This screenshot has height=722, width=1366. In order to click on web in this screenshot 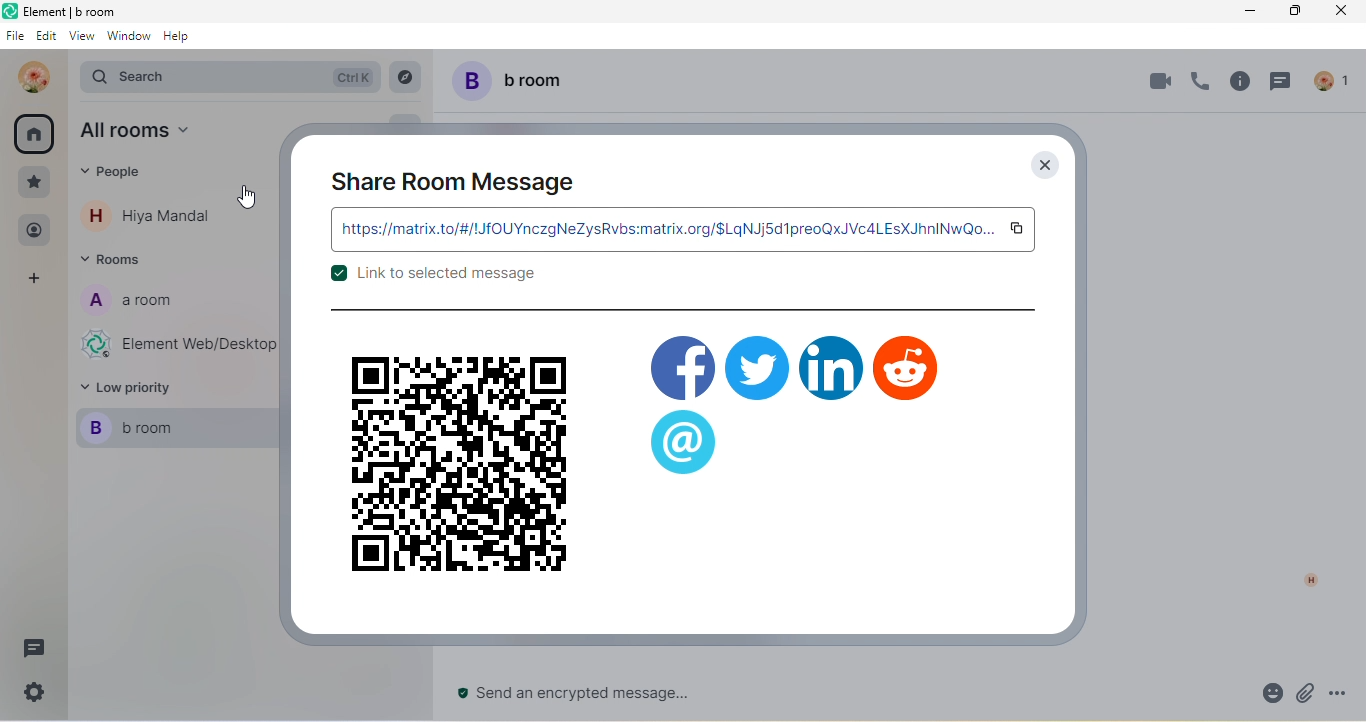, I will do `click(683, 442)`.